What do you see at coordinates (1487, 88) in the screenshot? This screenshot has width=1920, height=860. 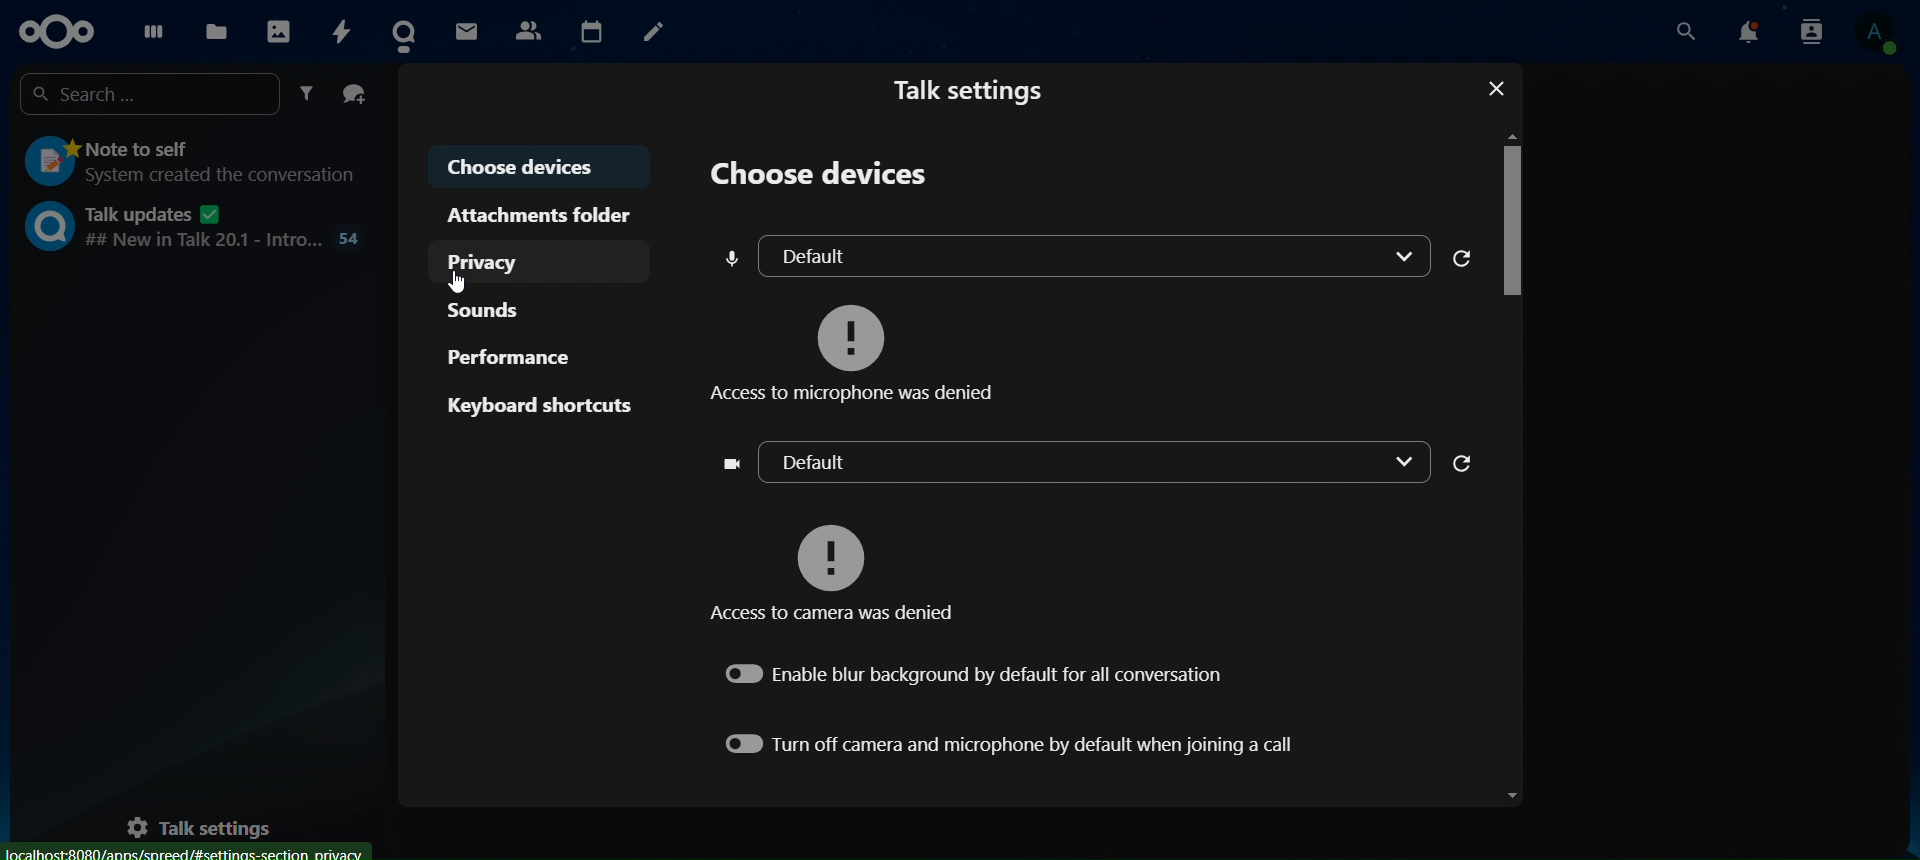 I see `Close` at bounding box center [1487, 88].